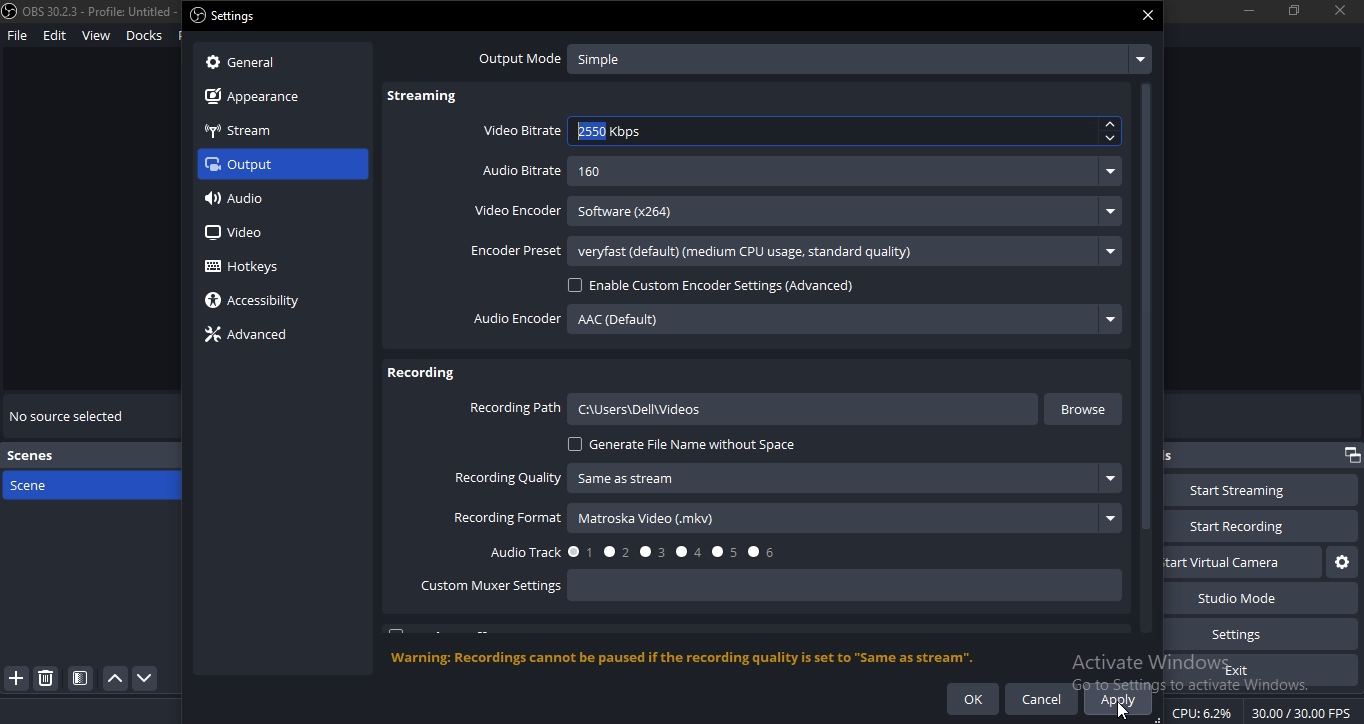  What do you see at coordinates (145, 34) in the screenshot?
I see `docks` at bounding box center [145, 34].